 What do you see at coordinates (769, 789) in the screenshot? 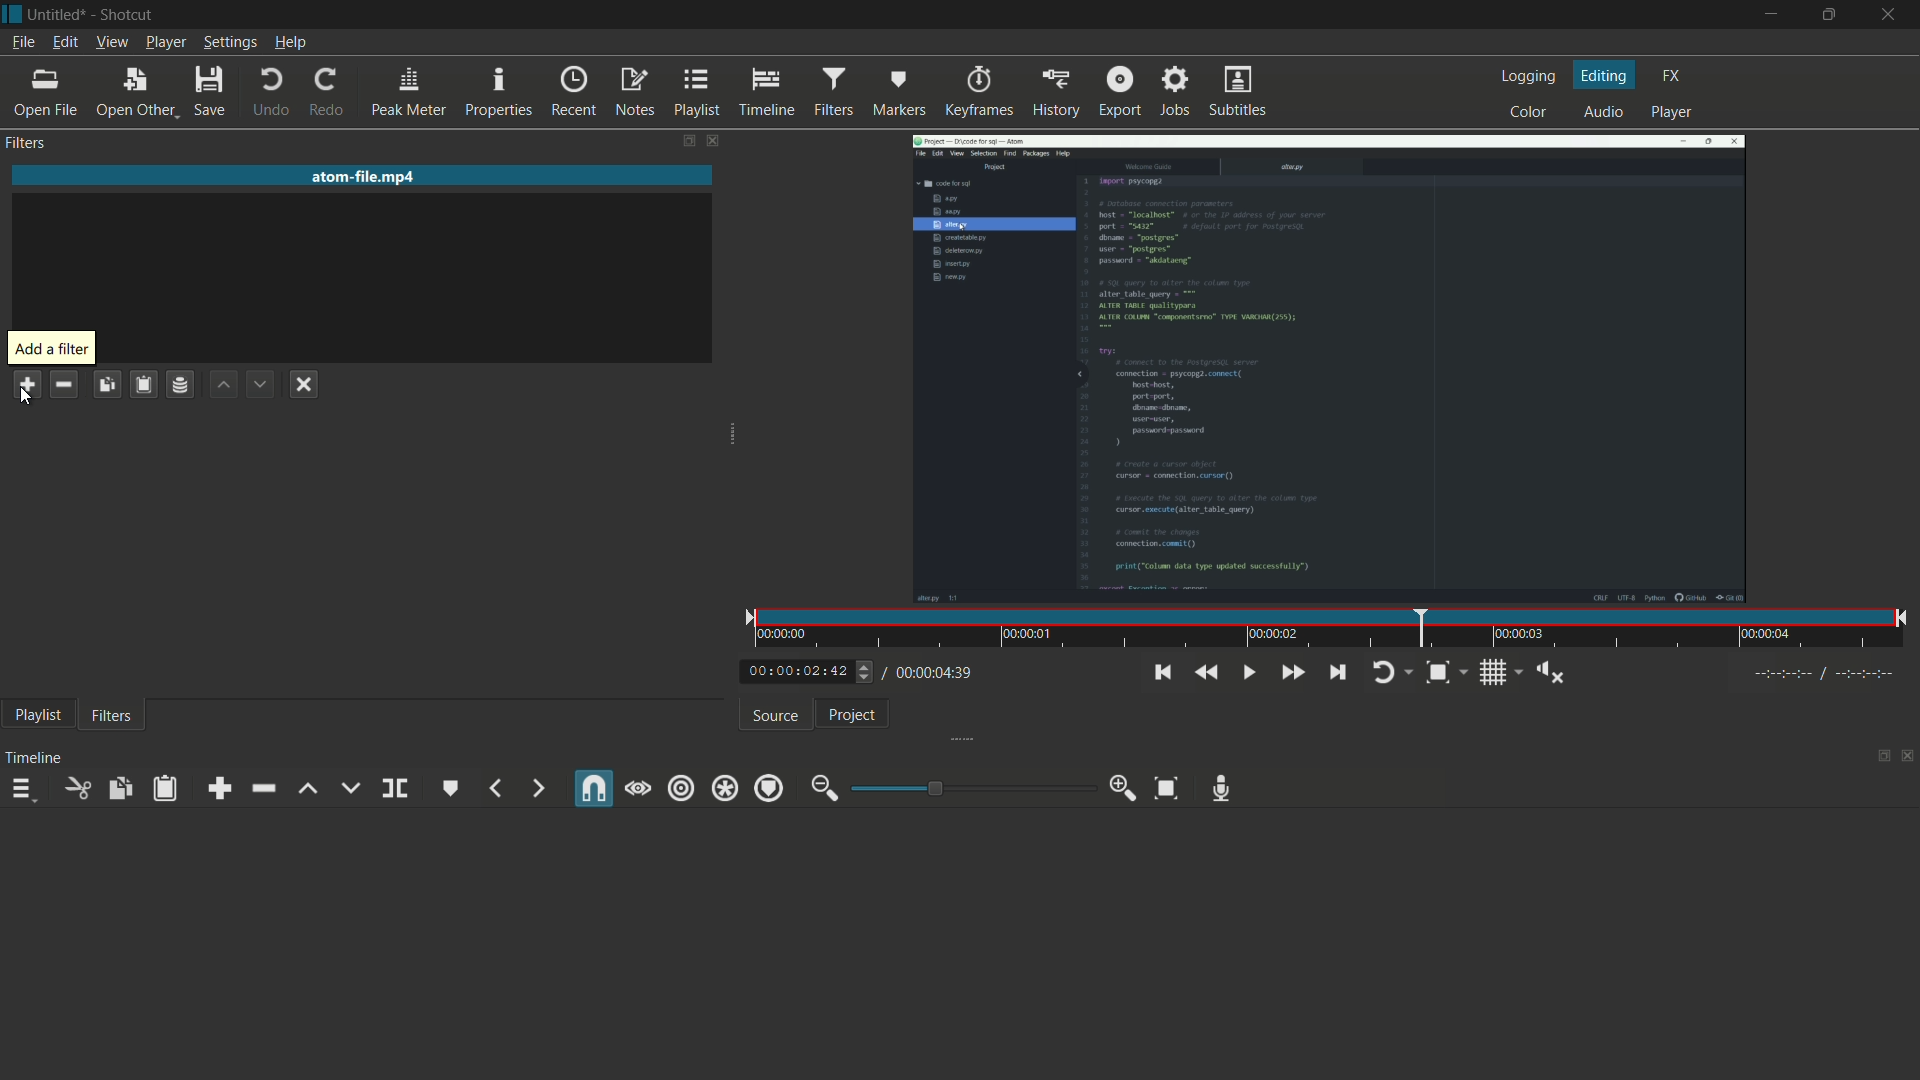
I see `ripple markers` at bounding box center [769, 789].